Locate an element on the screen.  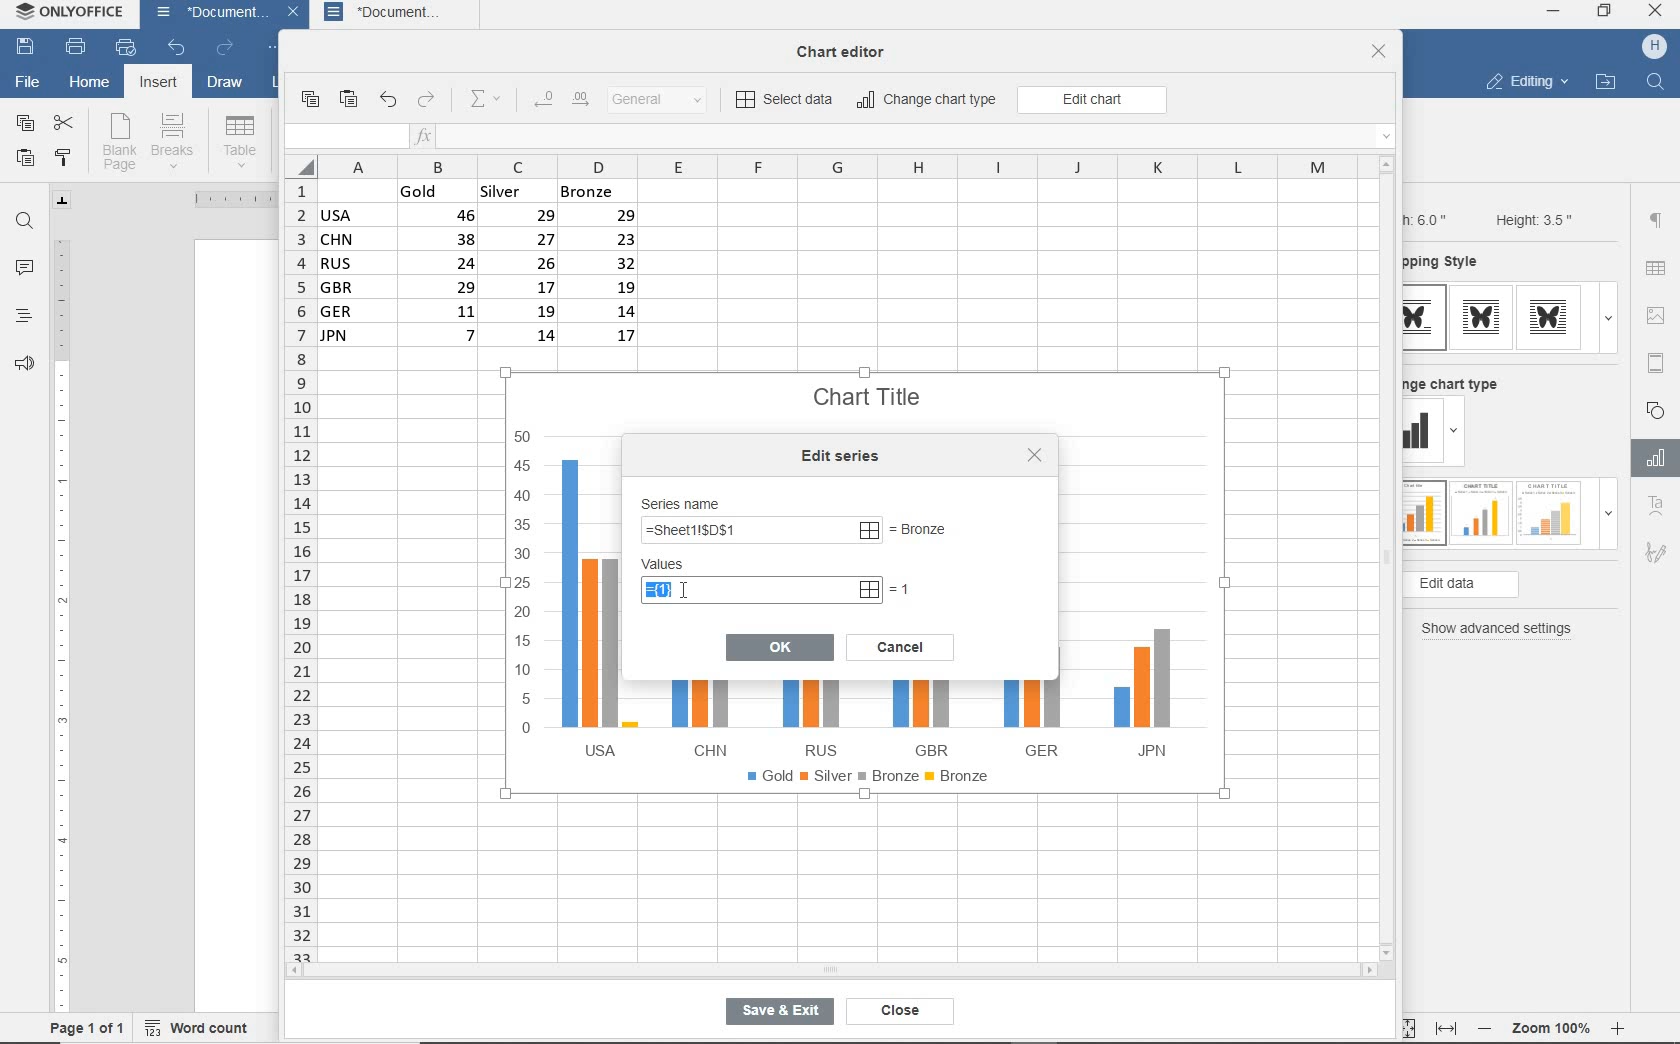
insert is located at coordinates (156, 84).